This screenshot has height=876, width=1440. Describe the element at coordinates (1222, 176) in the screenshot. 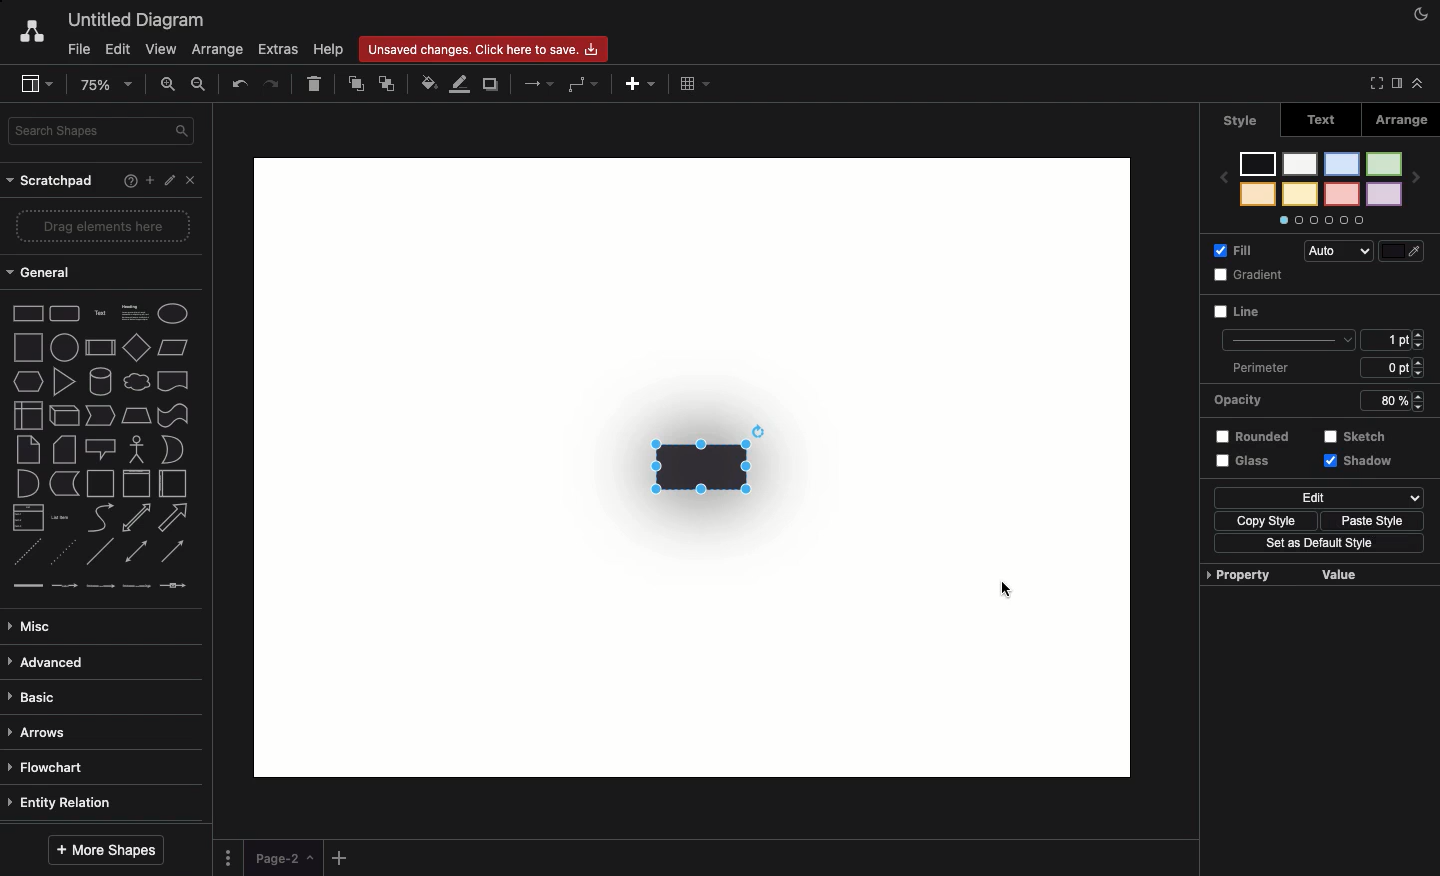

I see `previous` at that location.